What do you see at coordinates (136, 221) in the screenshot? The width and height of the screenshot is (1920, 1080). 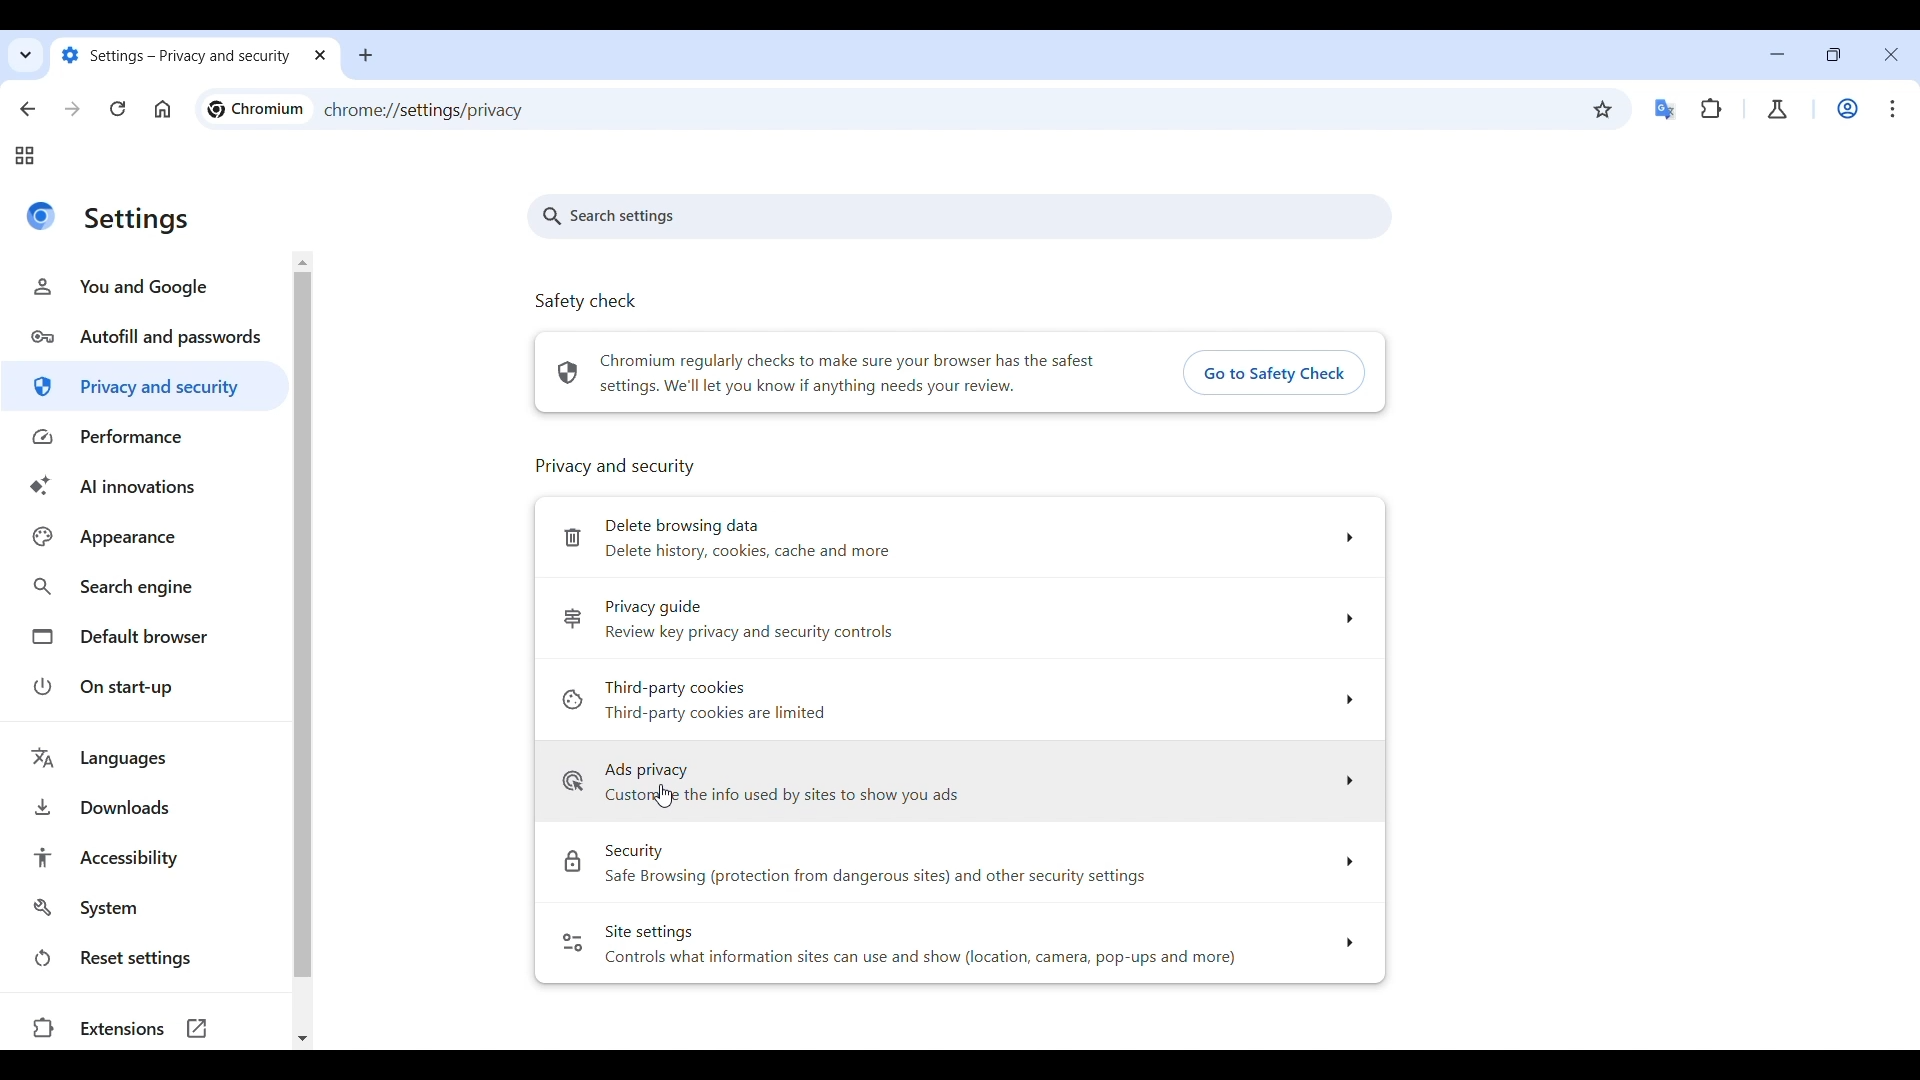 I see `Title of current page` at bounding box center [136, 221].